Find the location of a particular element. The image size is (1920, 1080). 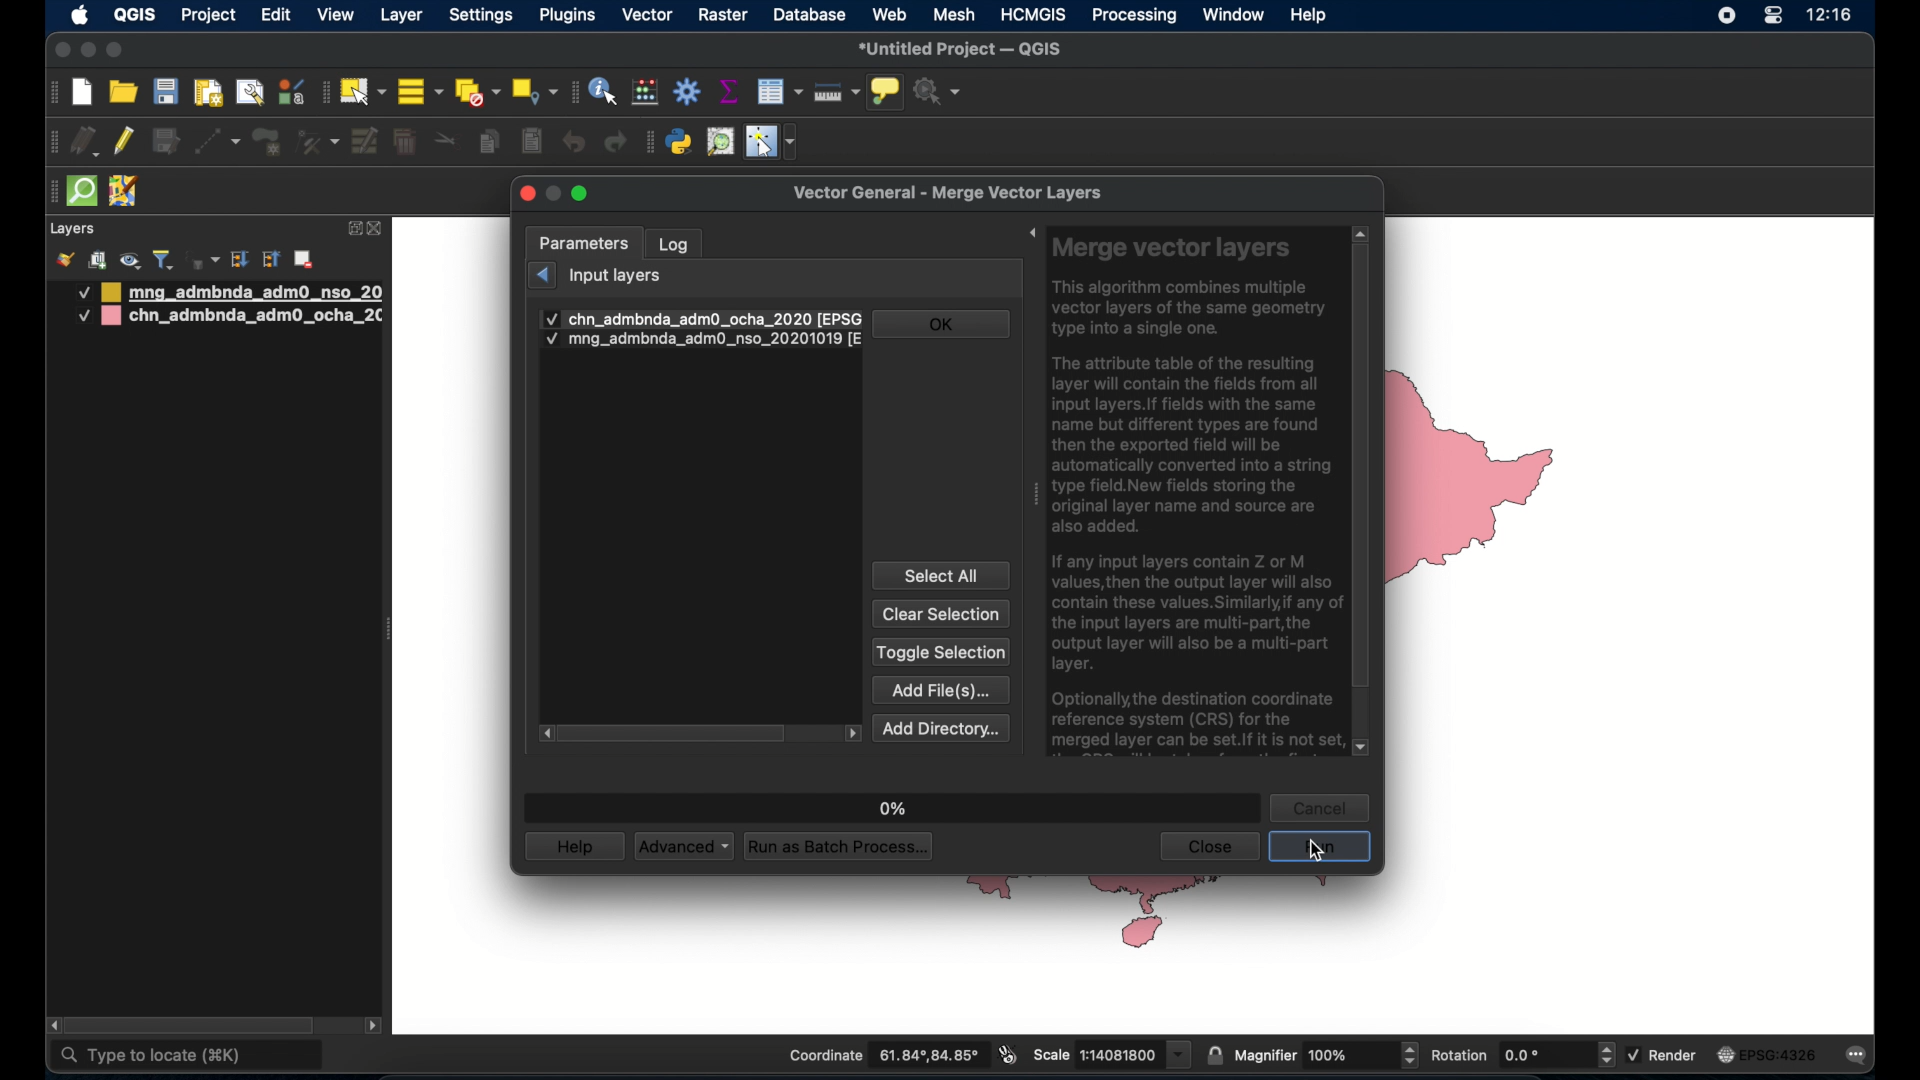

scroll left arrow is located at coordinates (853, 733).